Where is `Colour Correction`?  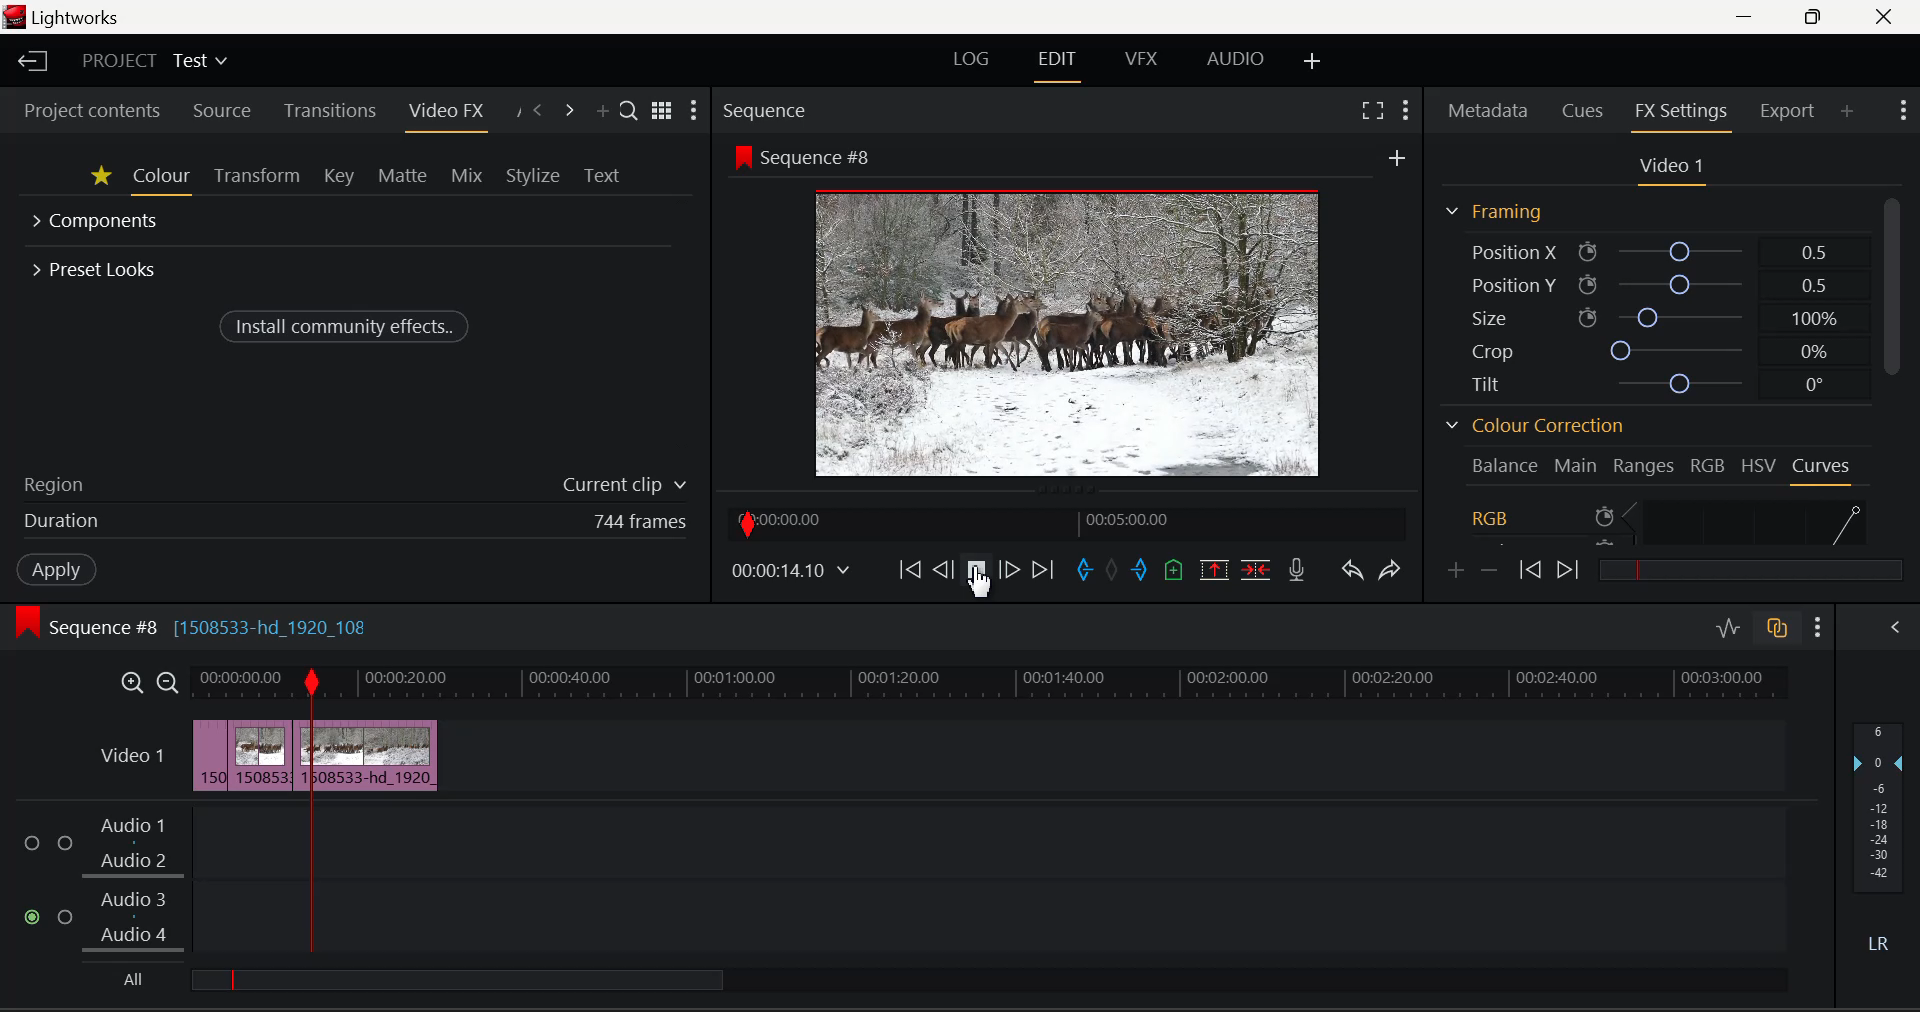
Colour Correction is located at coordinates (1532, 426).